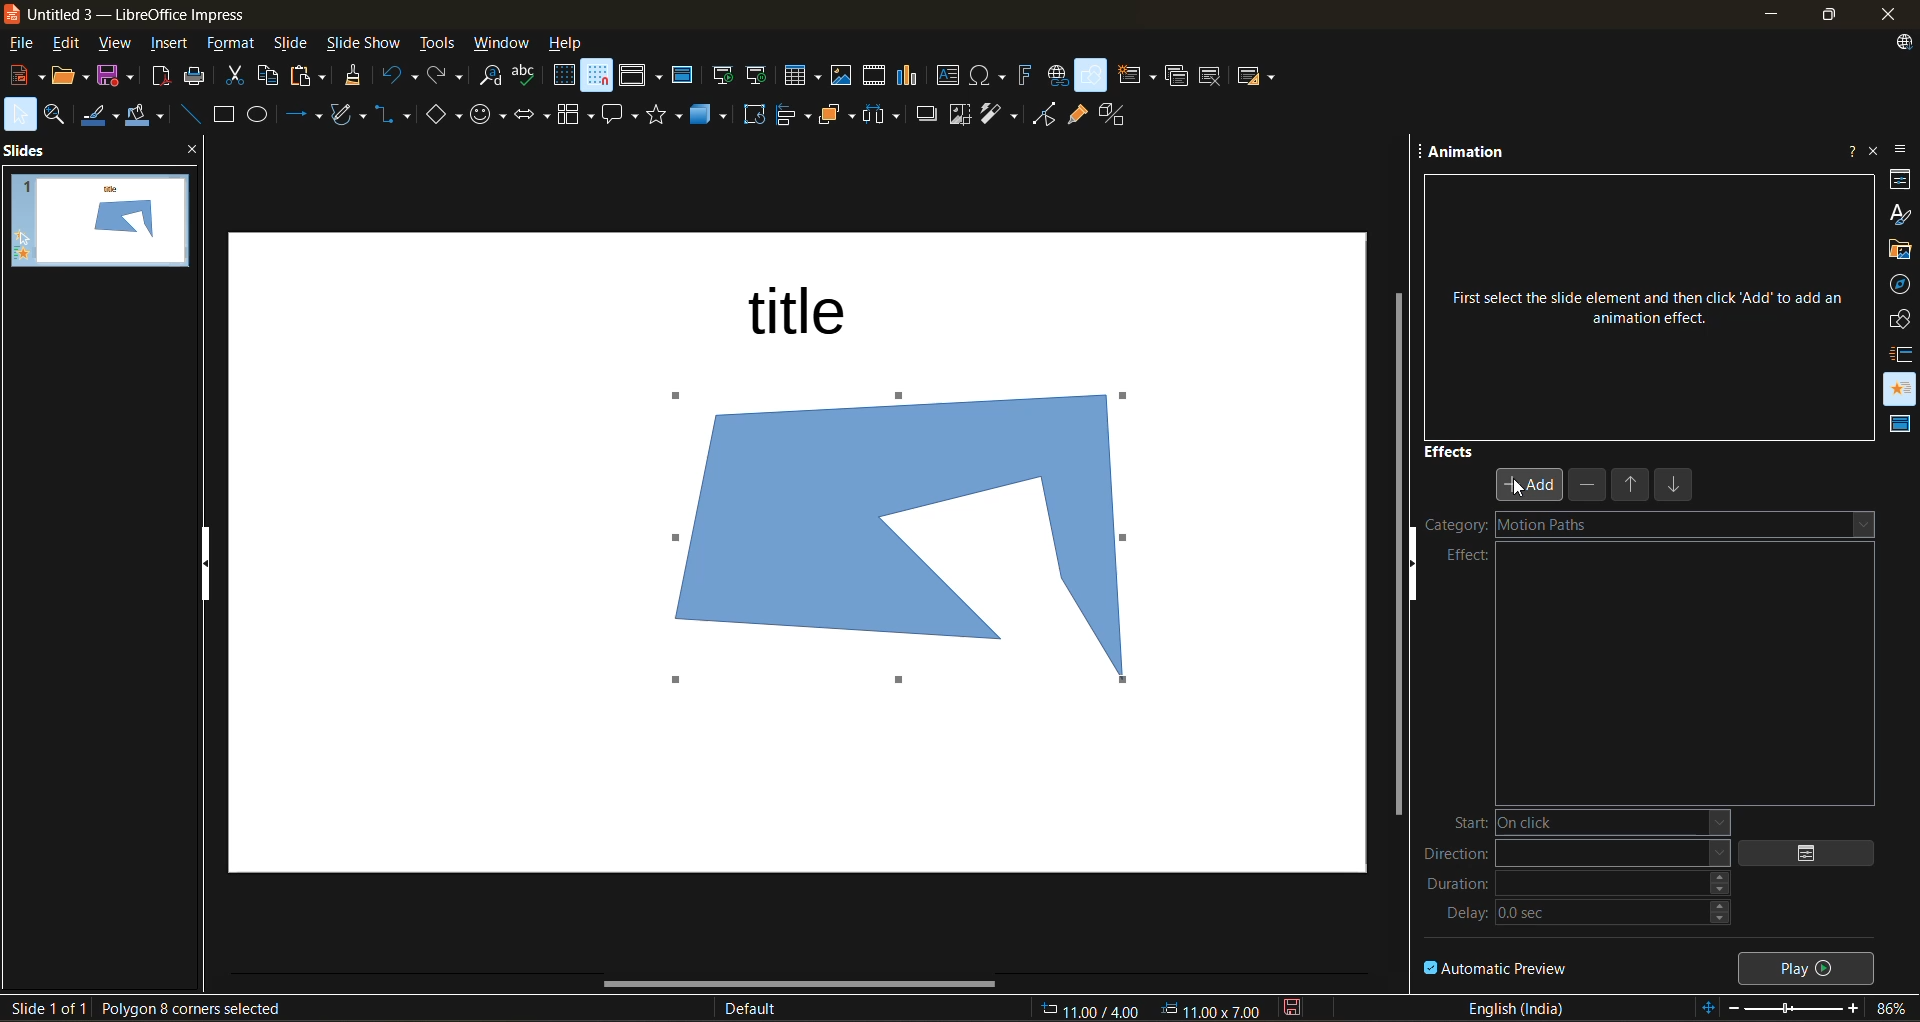 The height and width of the screenshot is (1022, 1920). I want to click on redo, so click(447, 76).